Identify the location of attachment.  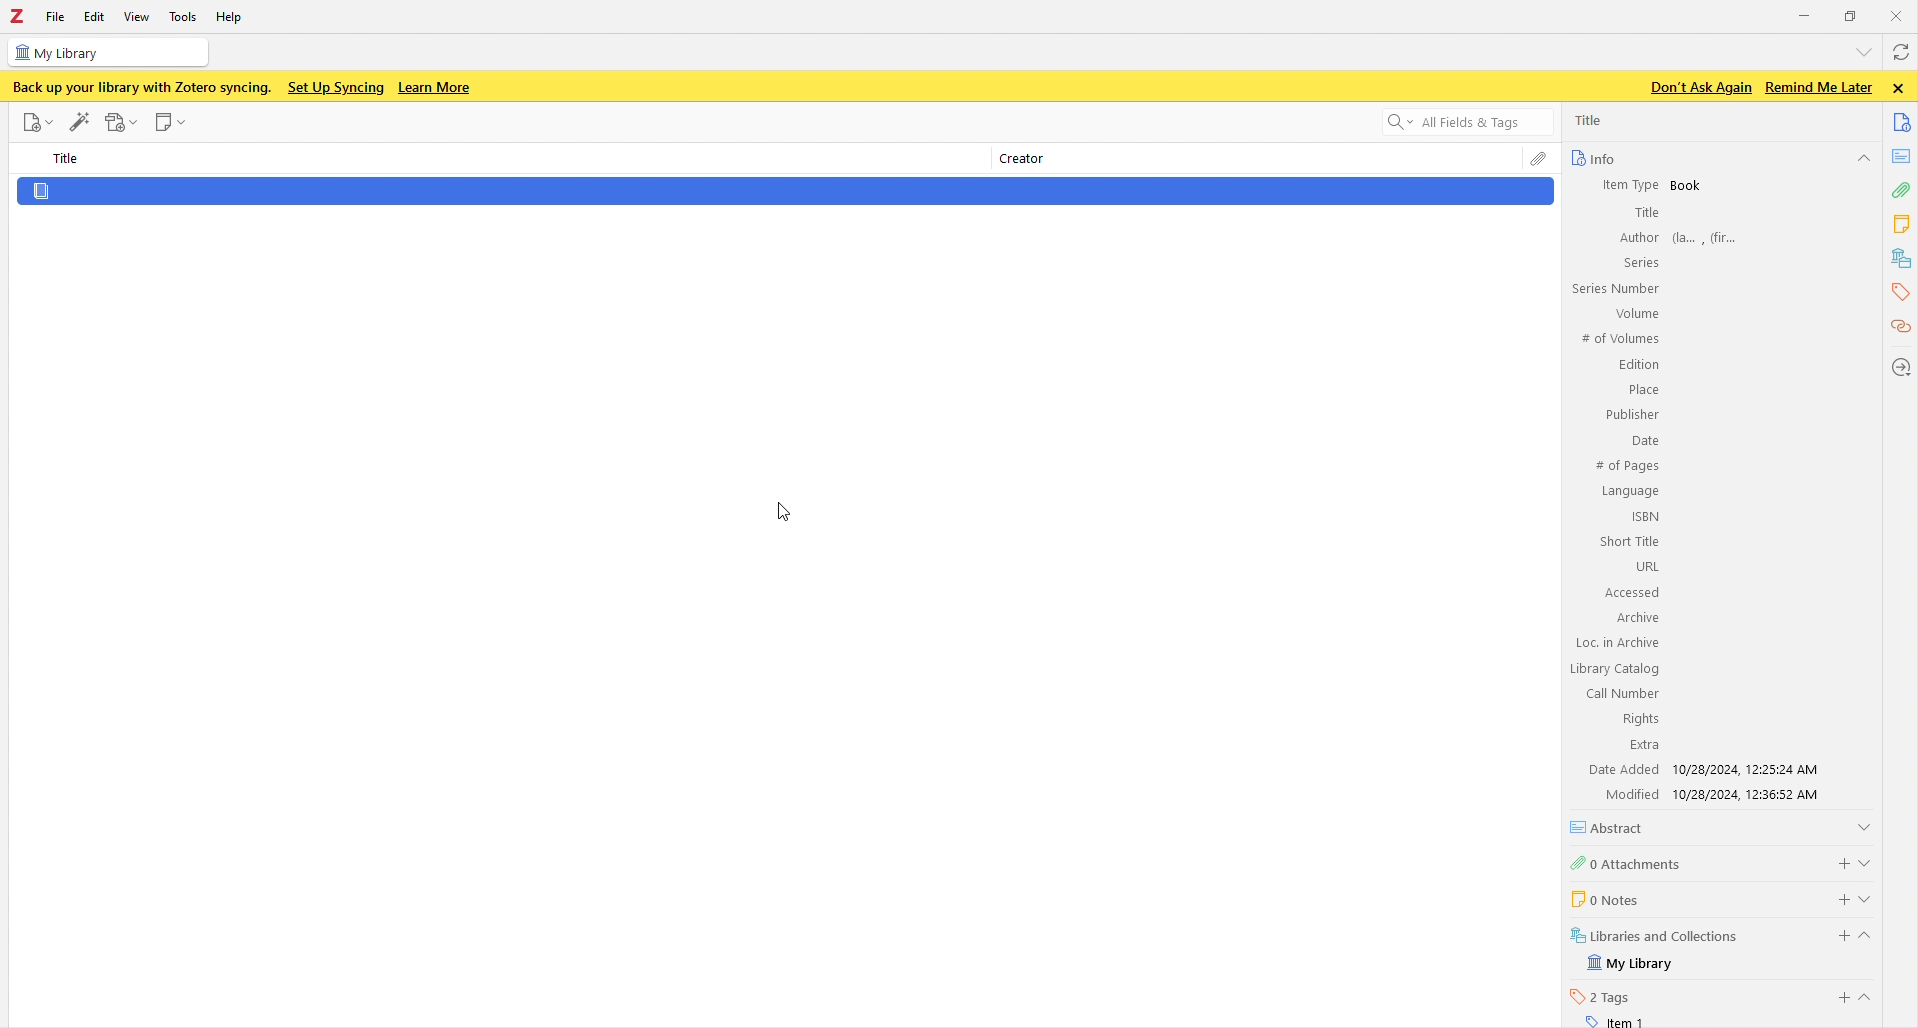
(1900, 193).